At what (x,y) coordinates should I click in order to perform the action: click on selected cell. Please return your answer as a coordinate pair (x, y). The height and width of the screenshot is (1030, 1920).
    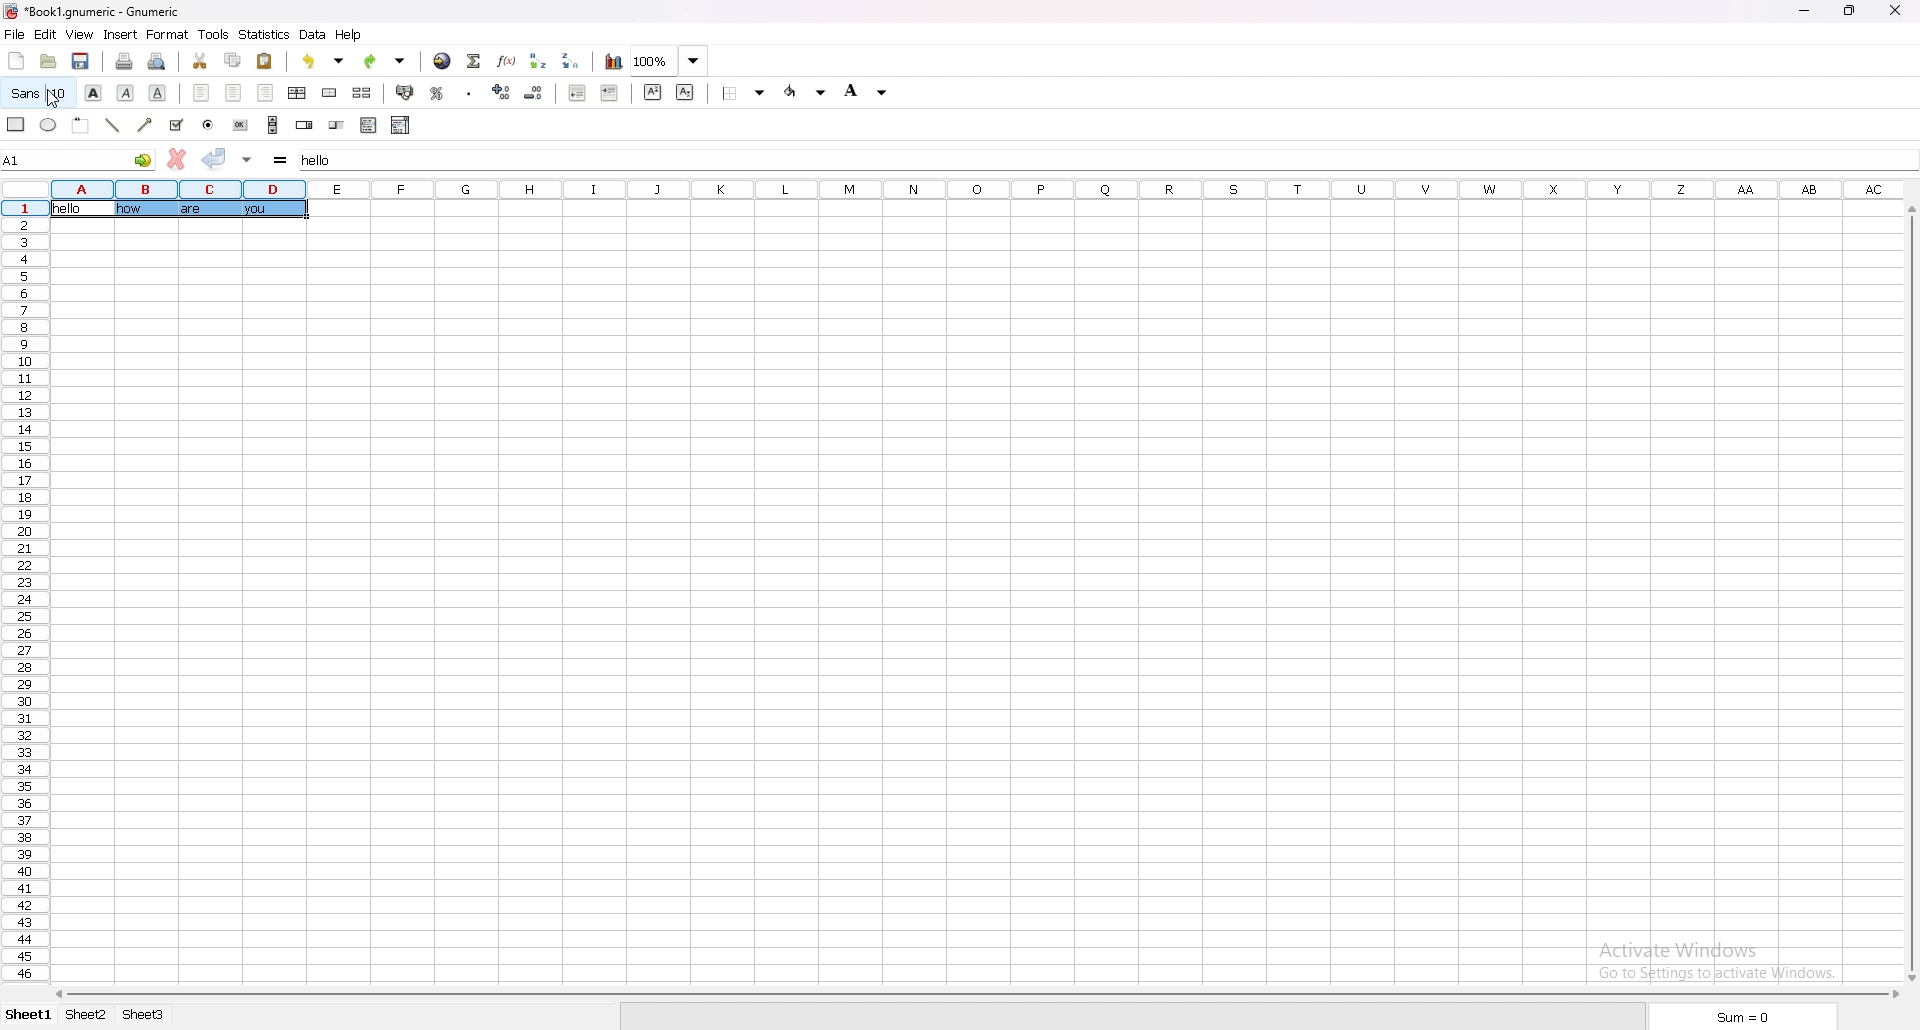
    Looking at the image, I should click on (78, 159).